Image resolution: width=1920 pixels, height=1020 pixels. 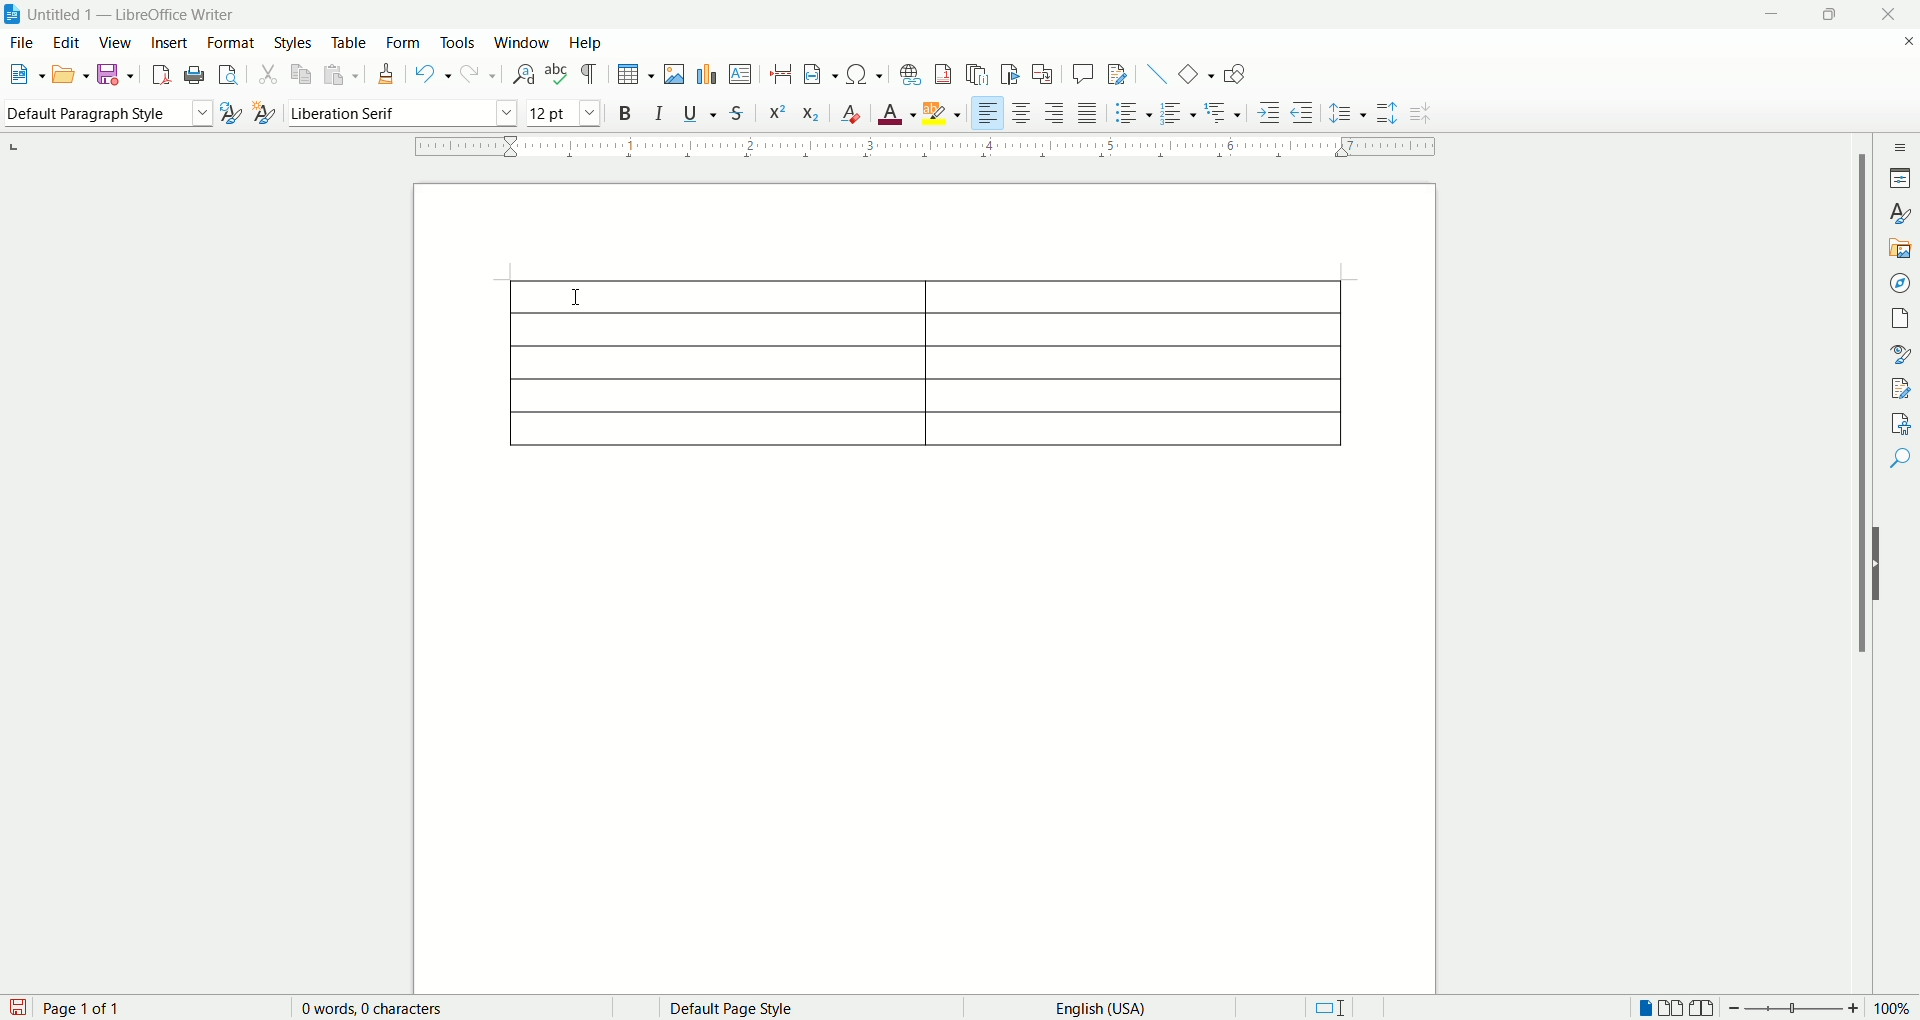 What do you see at coordinates (776, 113) in the screenshot?
I see `superscript` at bounding box center [776, 113].